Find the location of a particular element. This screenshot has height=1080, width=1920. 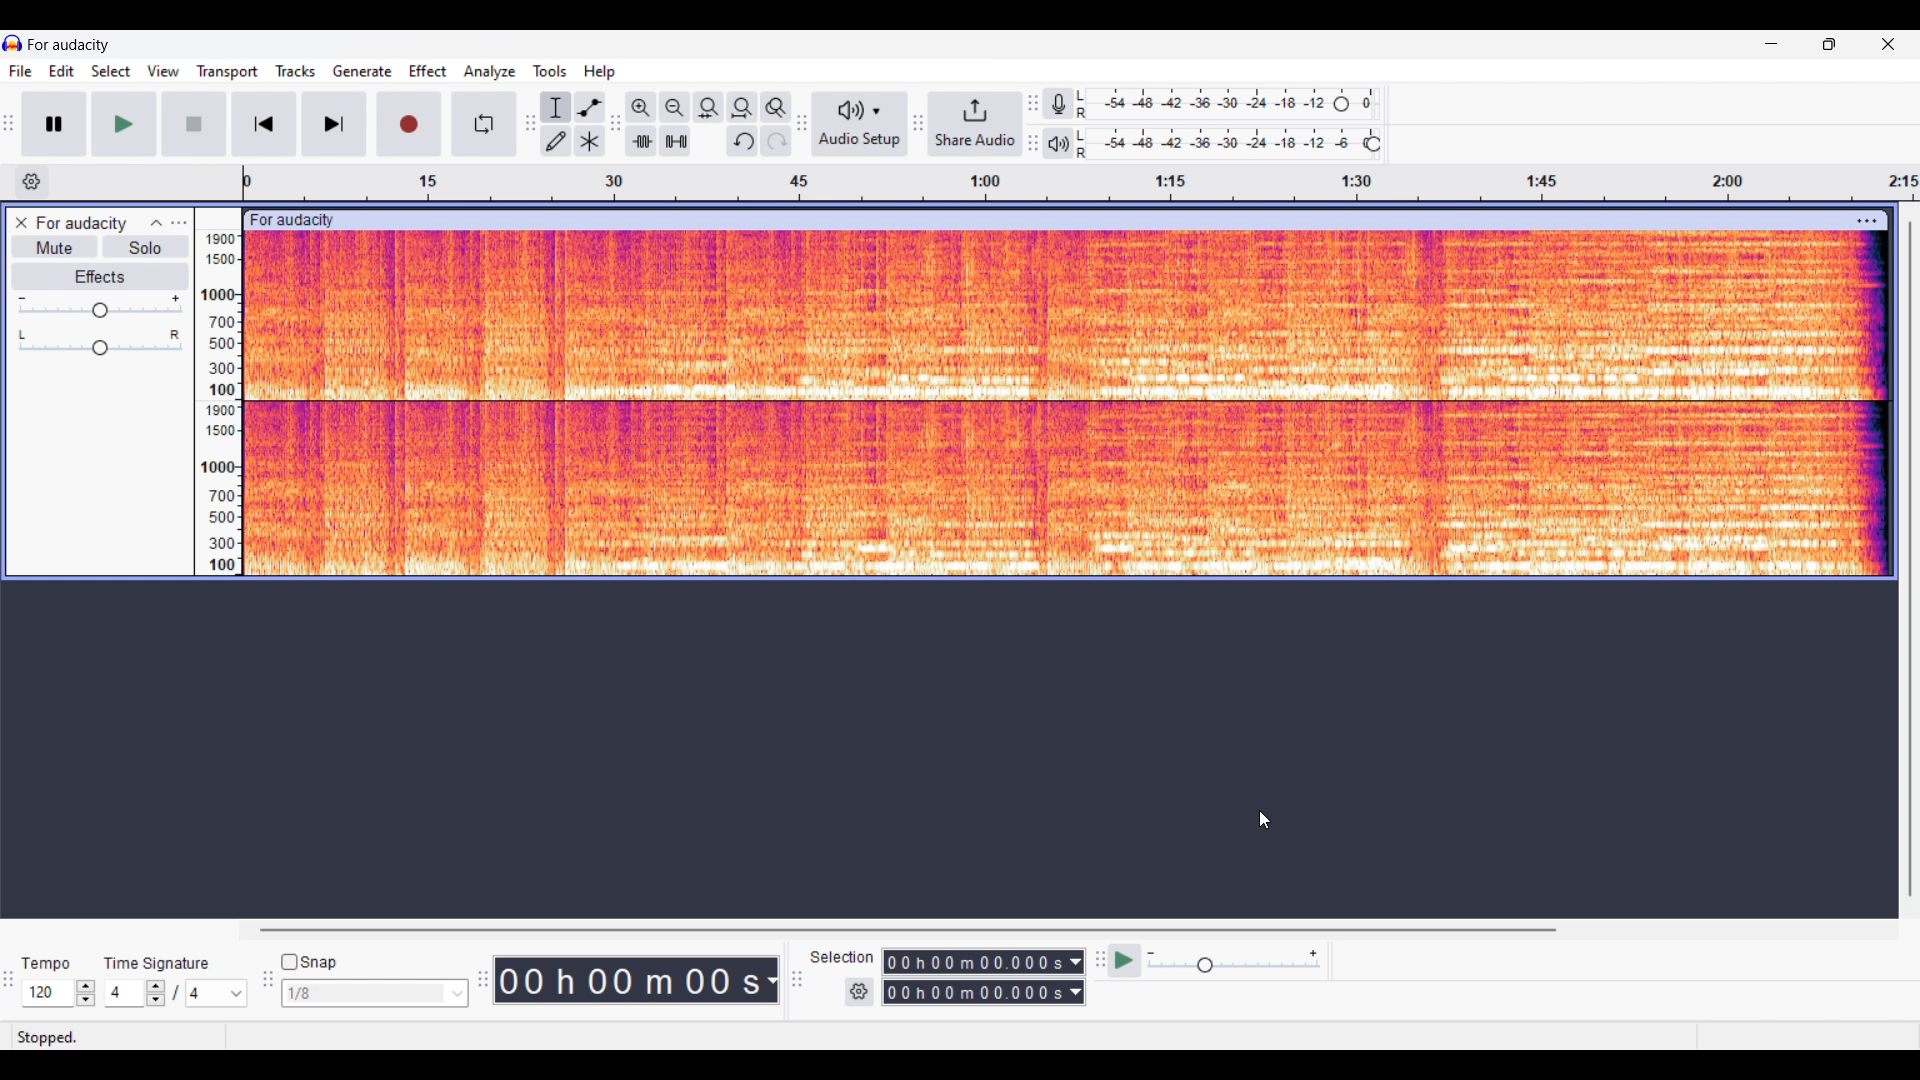

Open menu is located at coordinates (179, 223).